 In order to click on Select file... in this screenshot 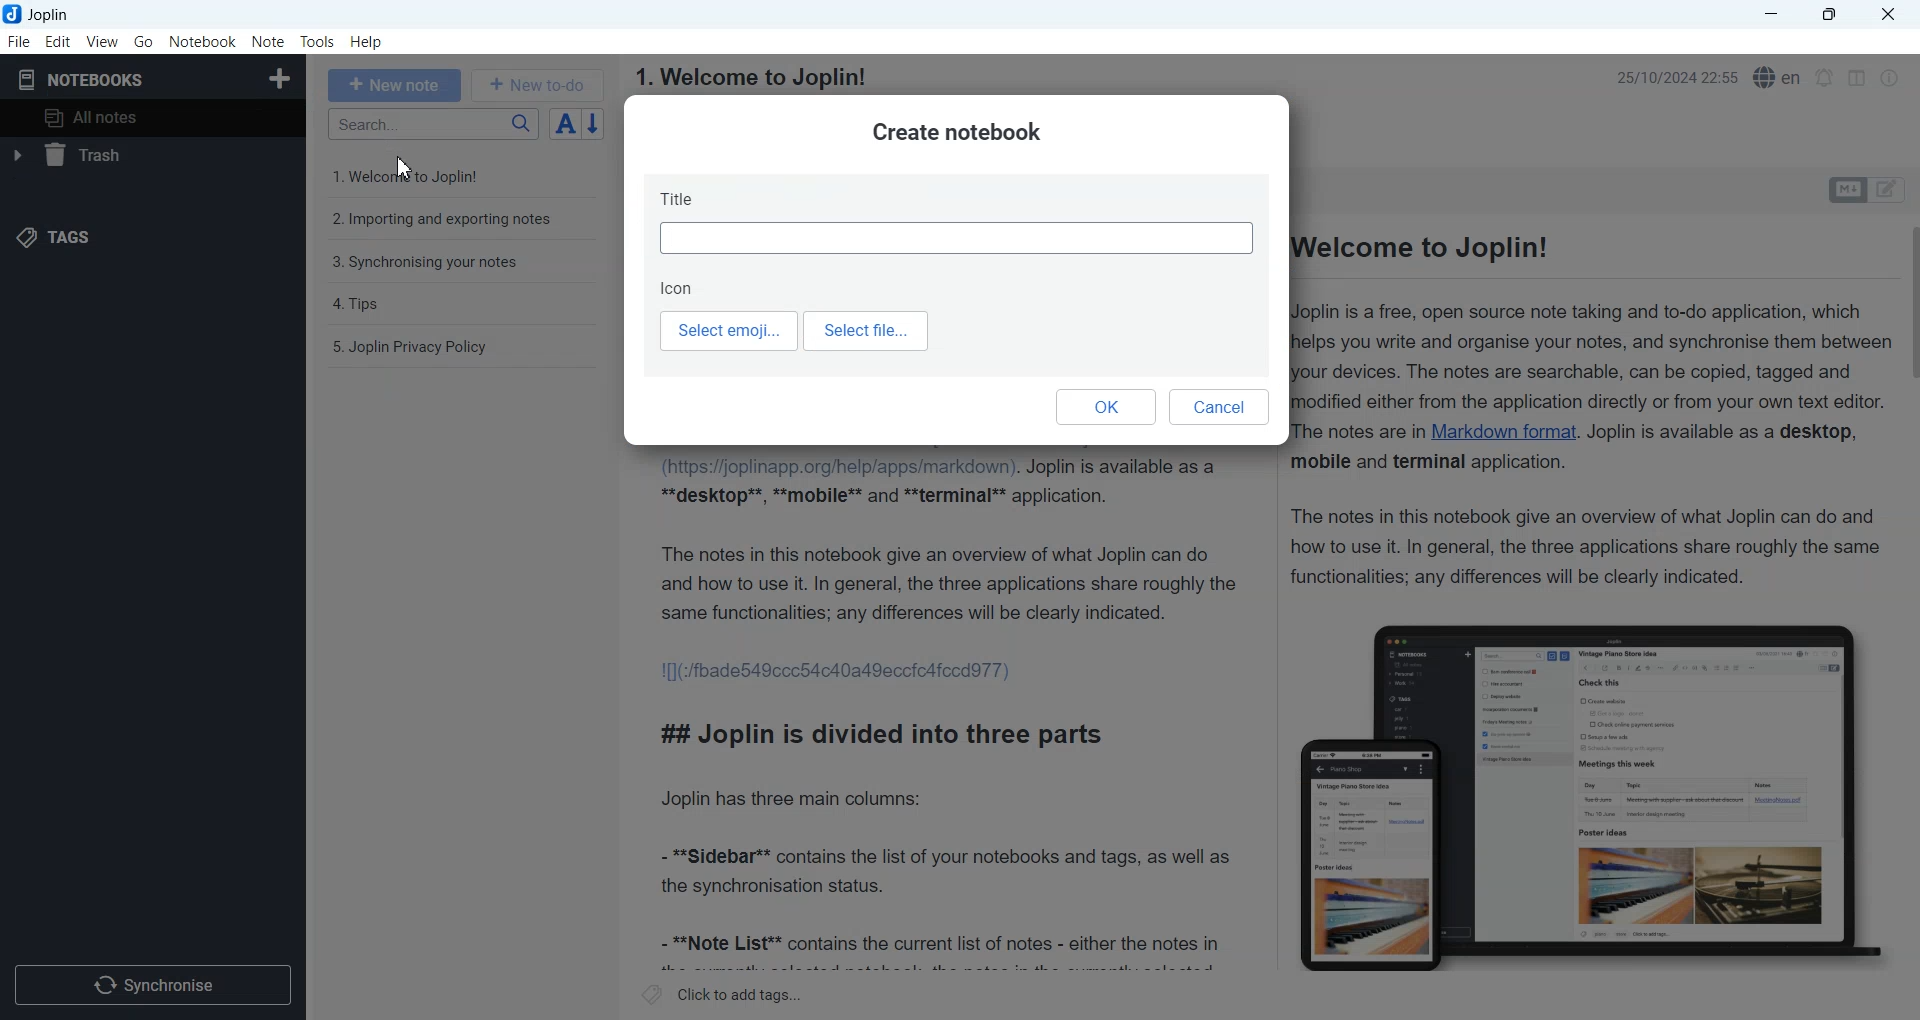, I will do `click(869, 331)`.